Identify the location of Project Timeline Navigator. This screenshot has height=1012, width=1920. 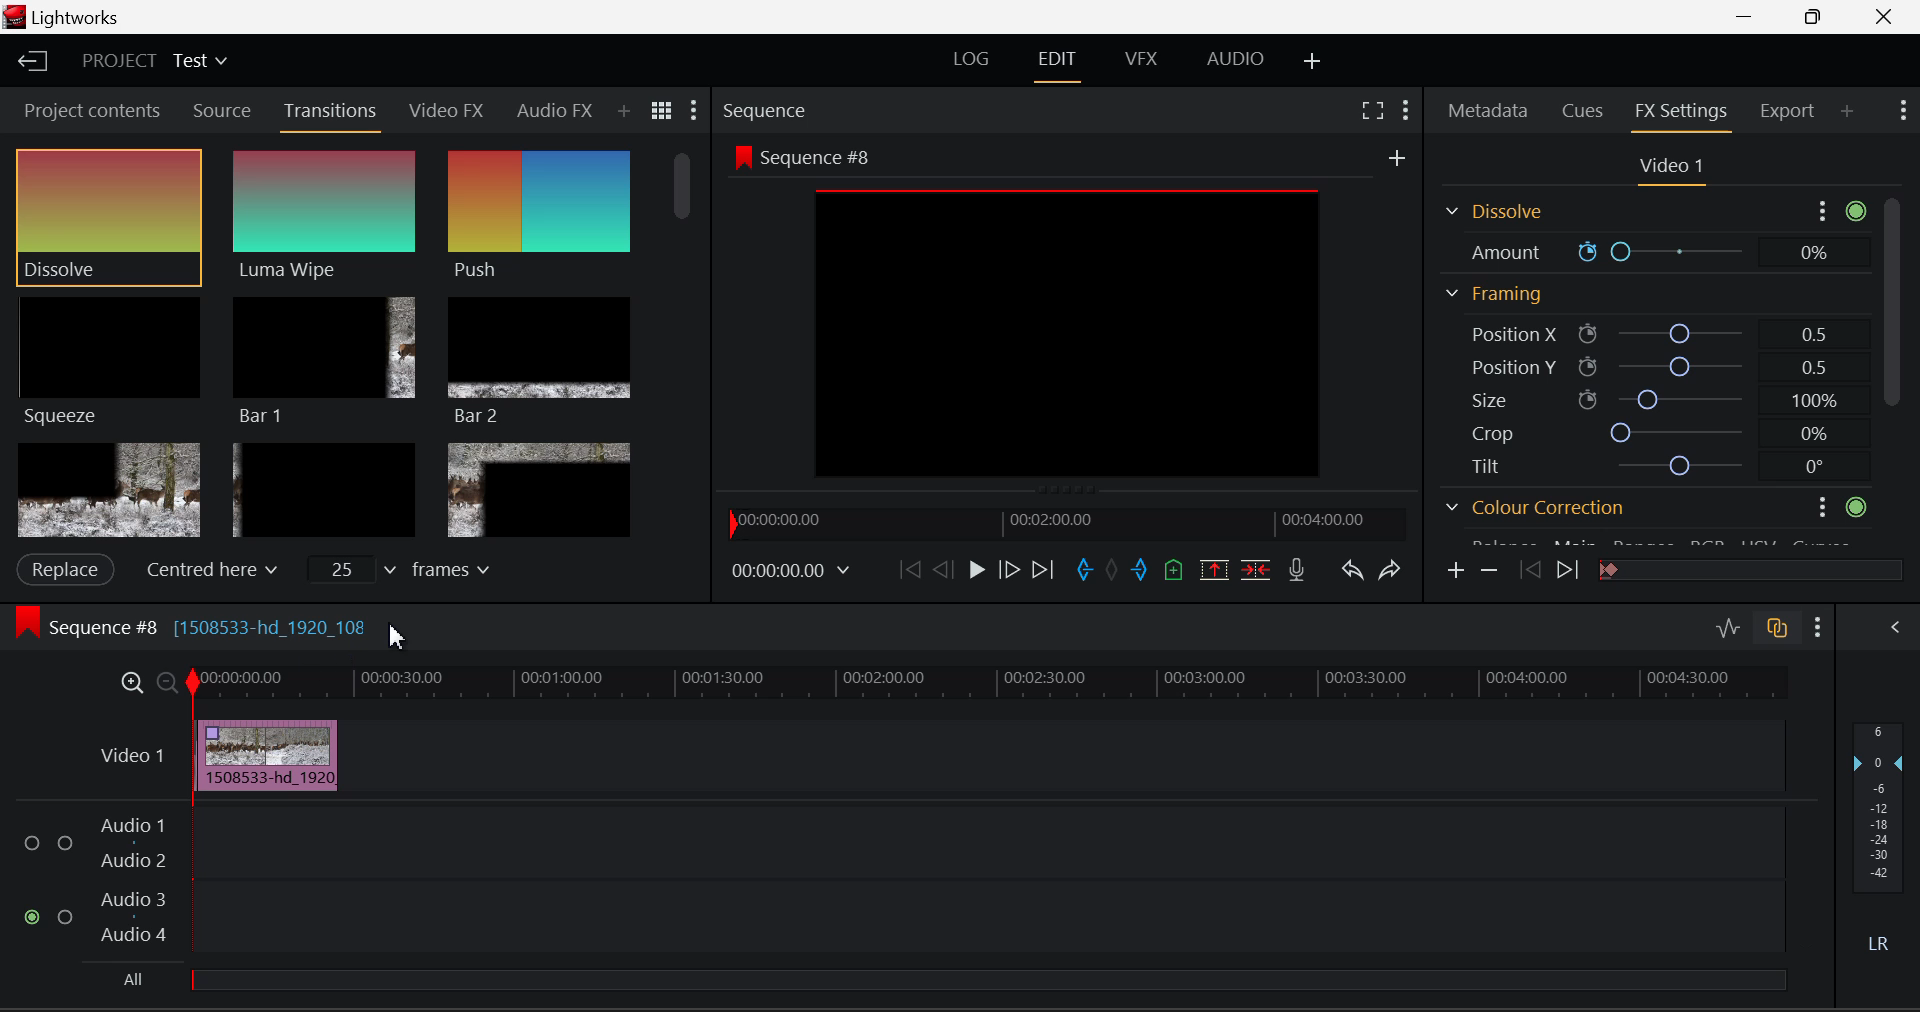
(1068, 521).